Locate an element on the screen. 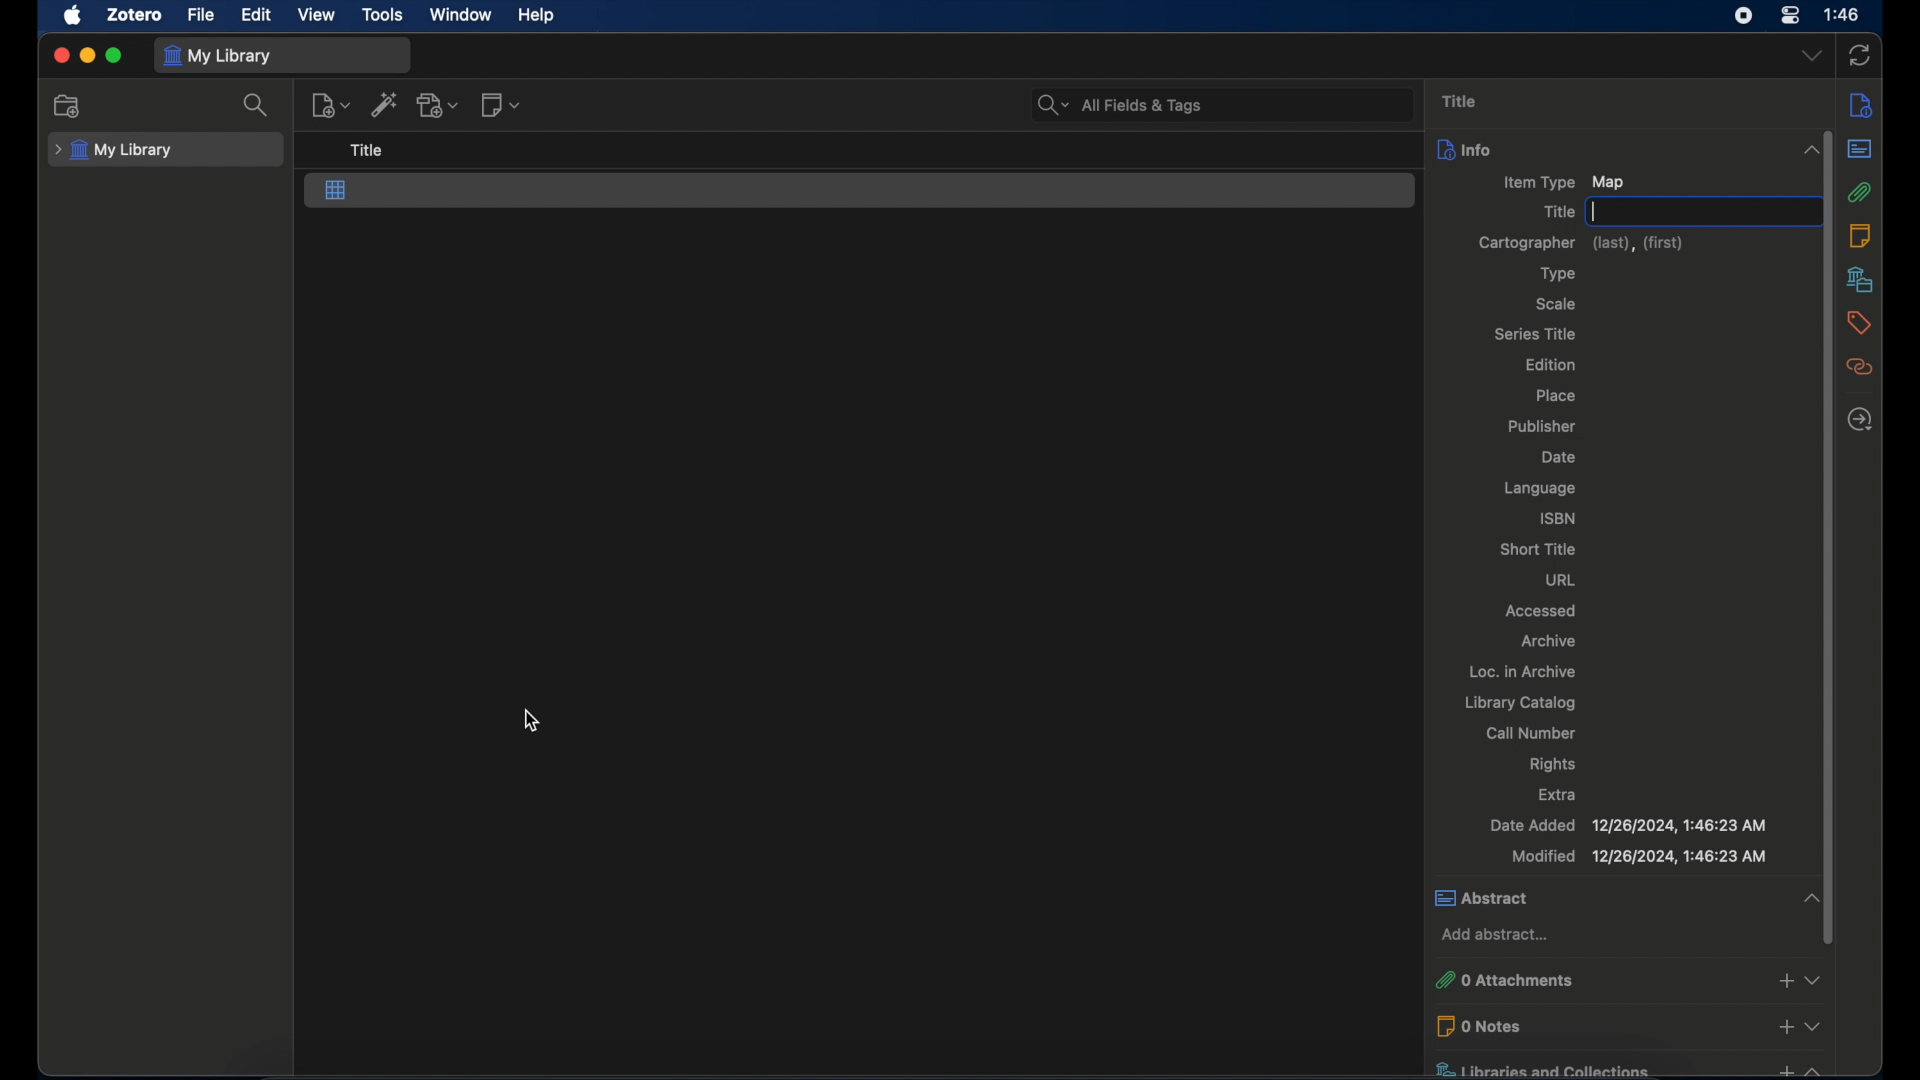  title is located at coordinates (1559, 212).